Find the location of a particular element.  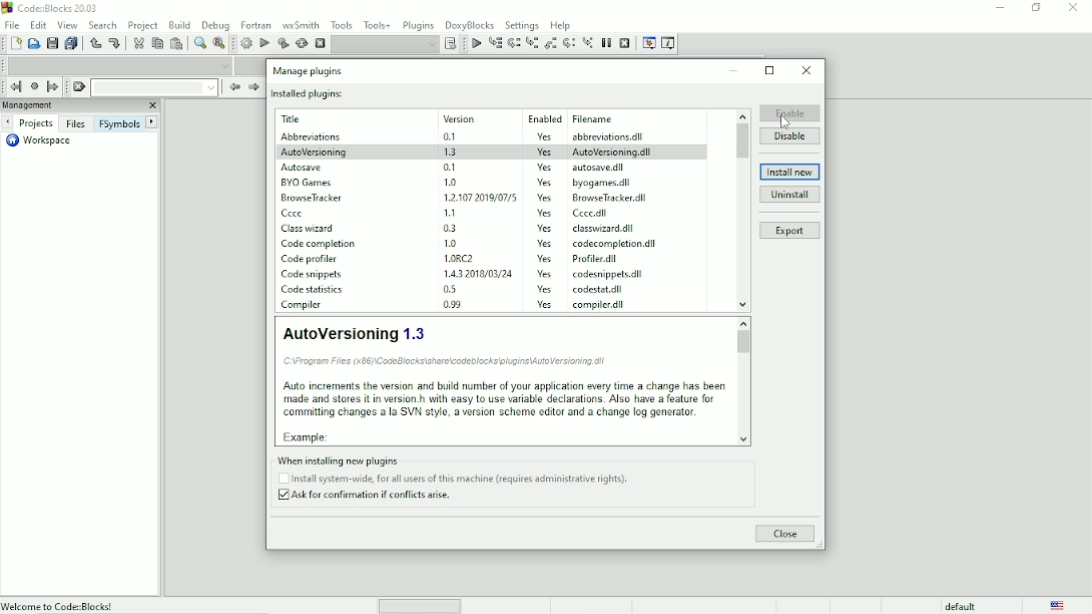

Find is located at coordinates (199, 43).